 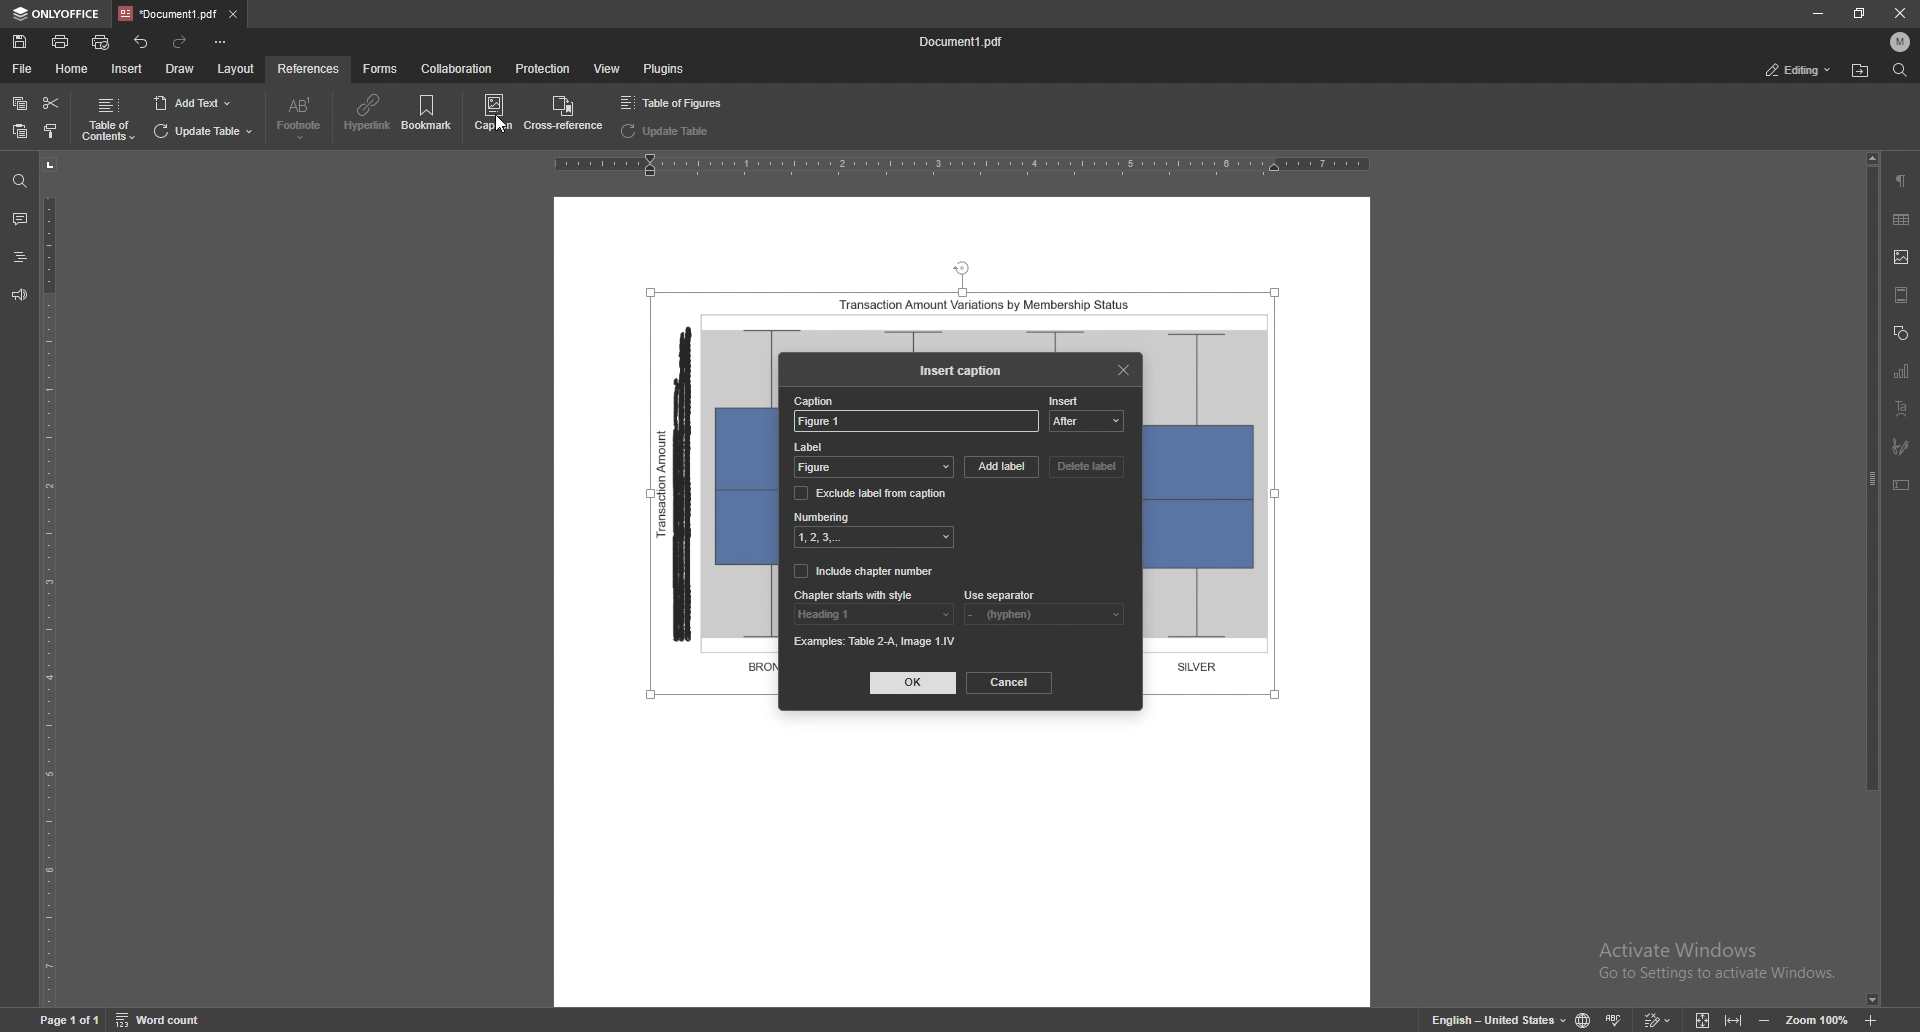 What do you see at coordinates (104, 42) in the screenshot?
I see `quick print` at bounding box center [104, 42].